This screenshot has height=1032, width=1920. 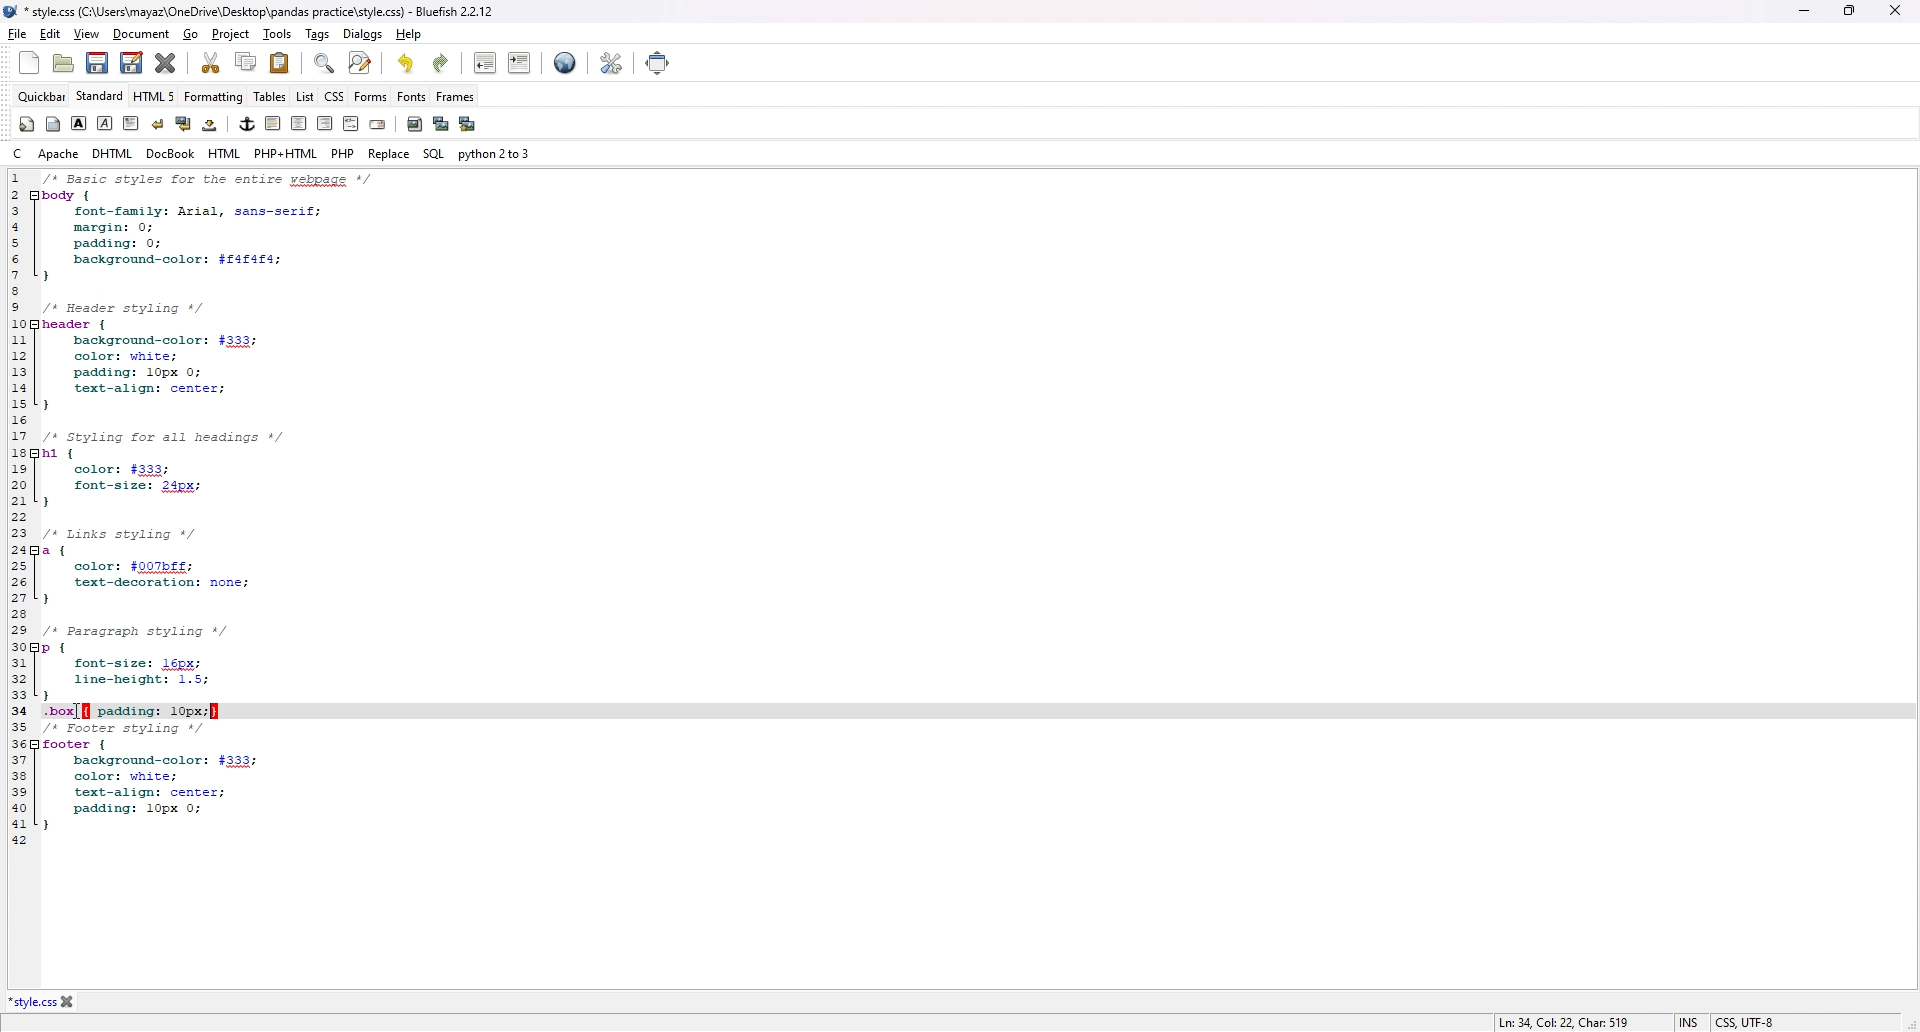 I want to click on center, so click(x=299, y=124).